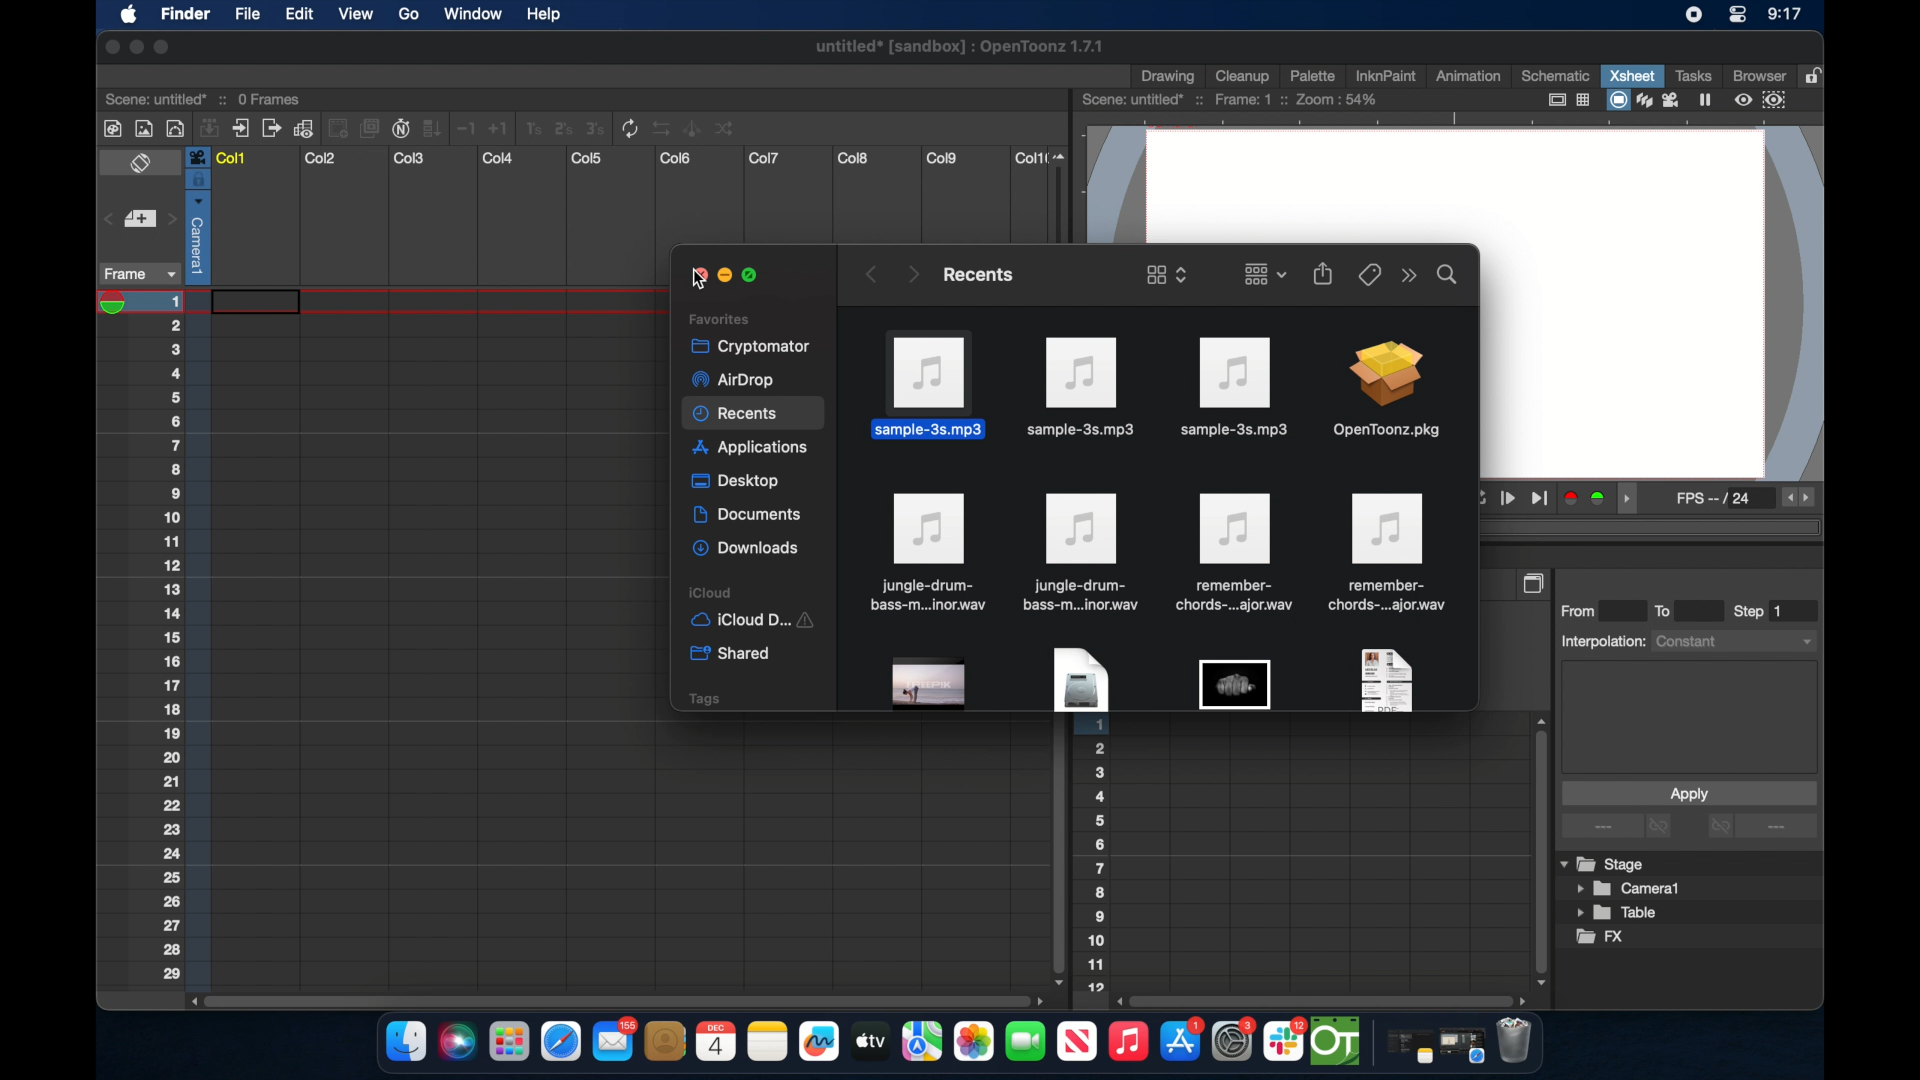 Image resolution: width=1920 pixels, height=1080 pixels. Describe the element at coordinates (1567, 100) in the screenshot. I see `guide options` at that location.